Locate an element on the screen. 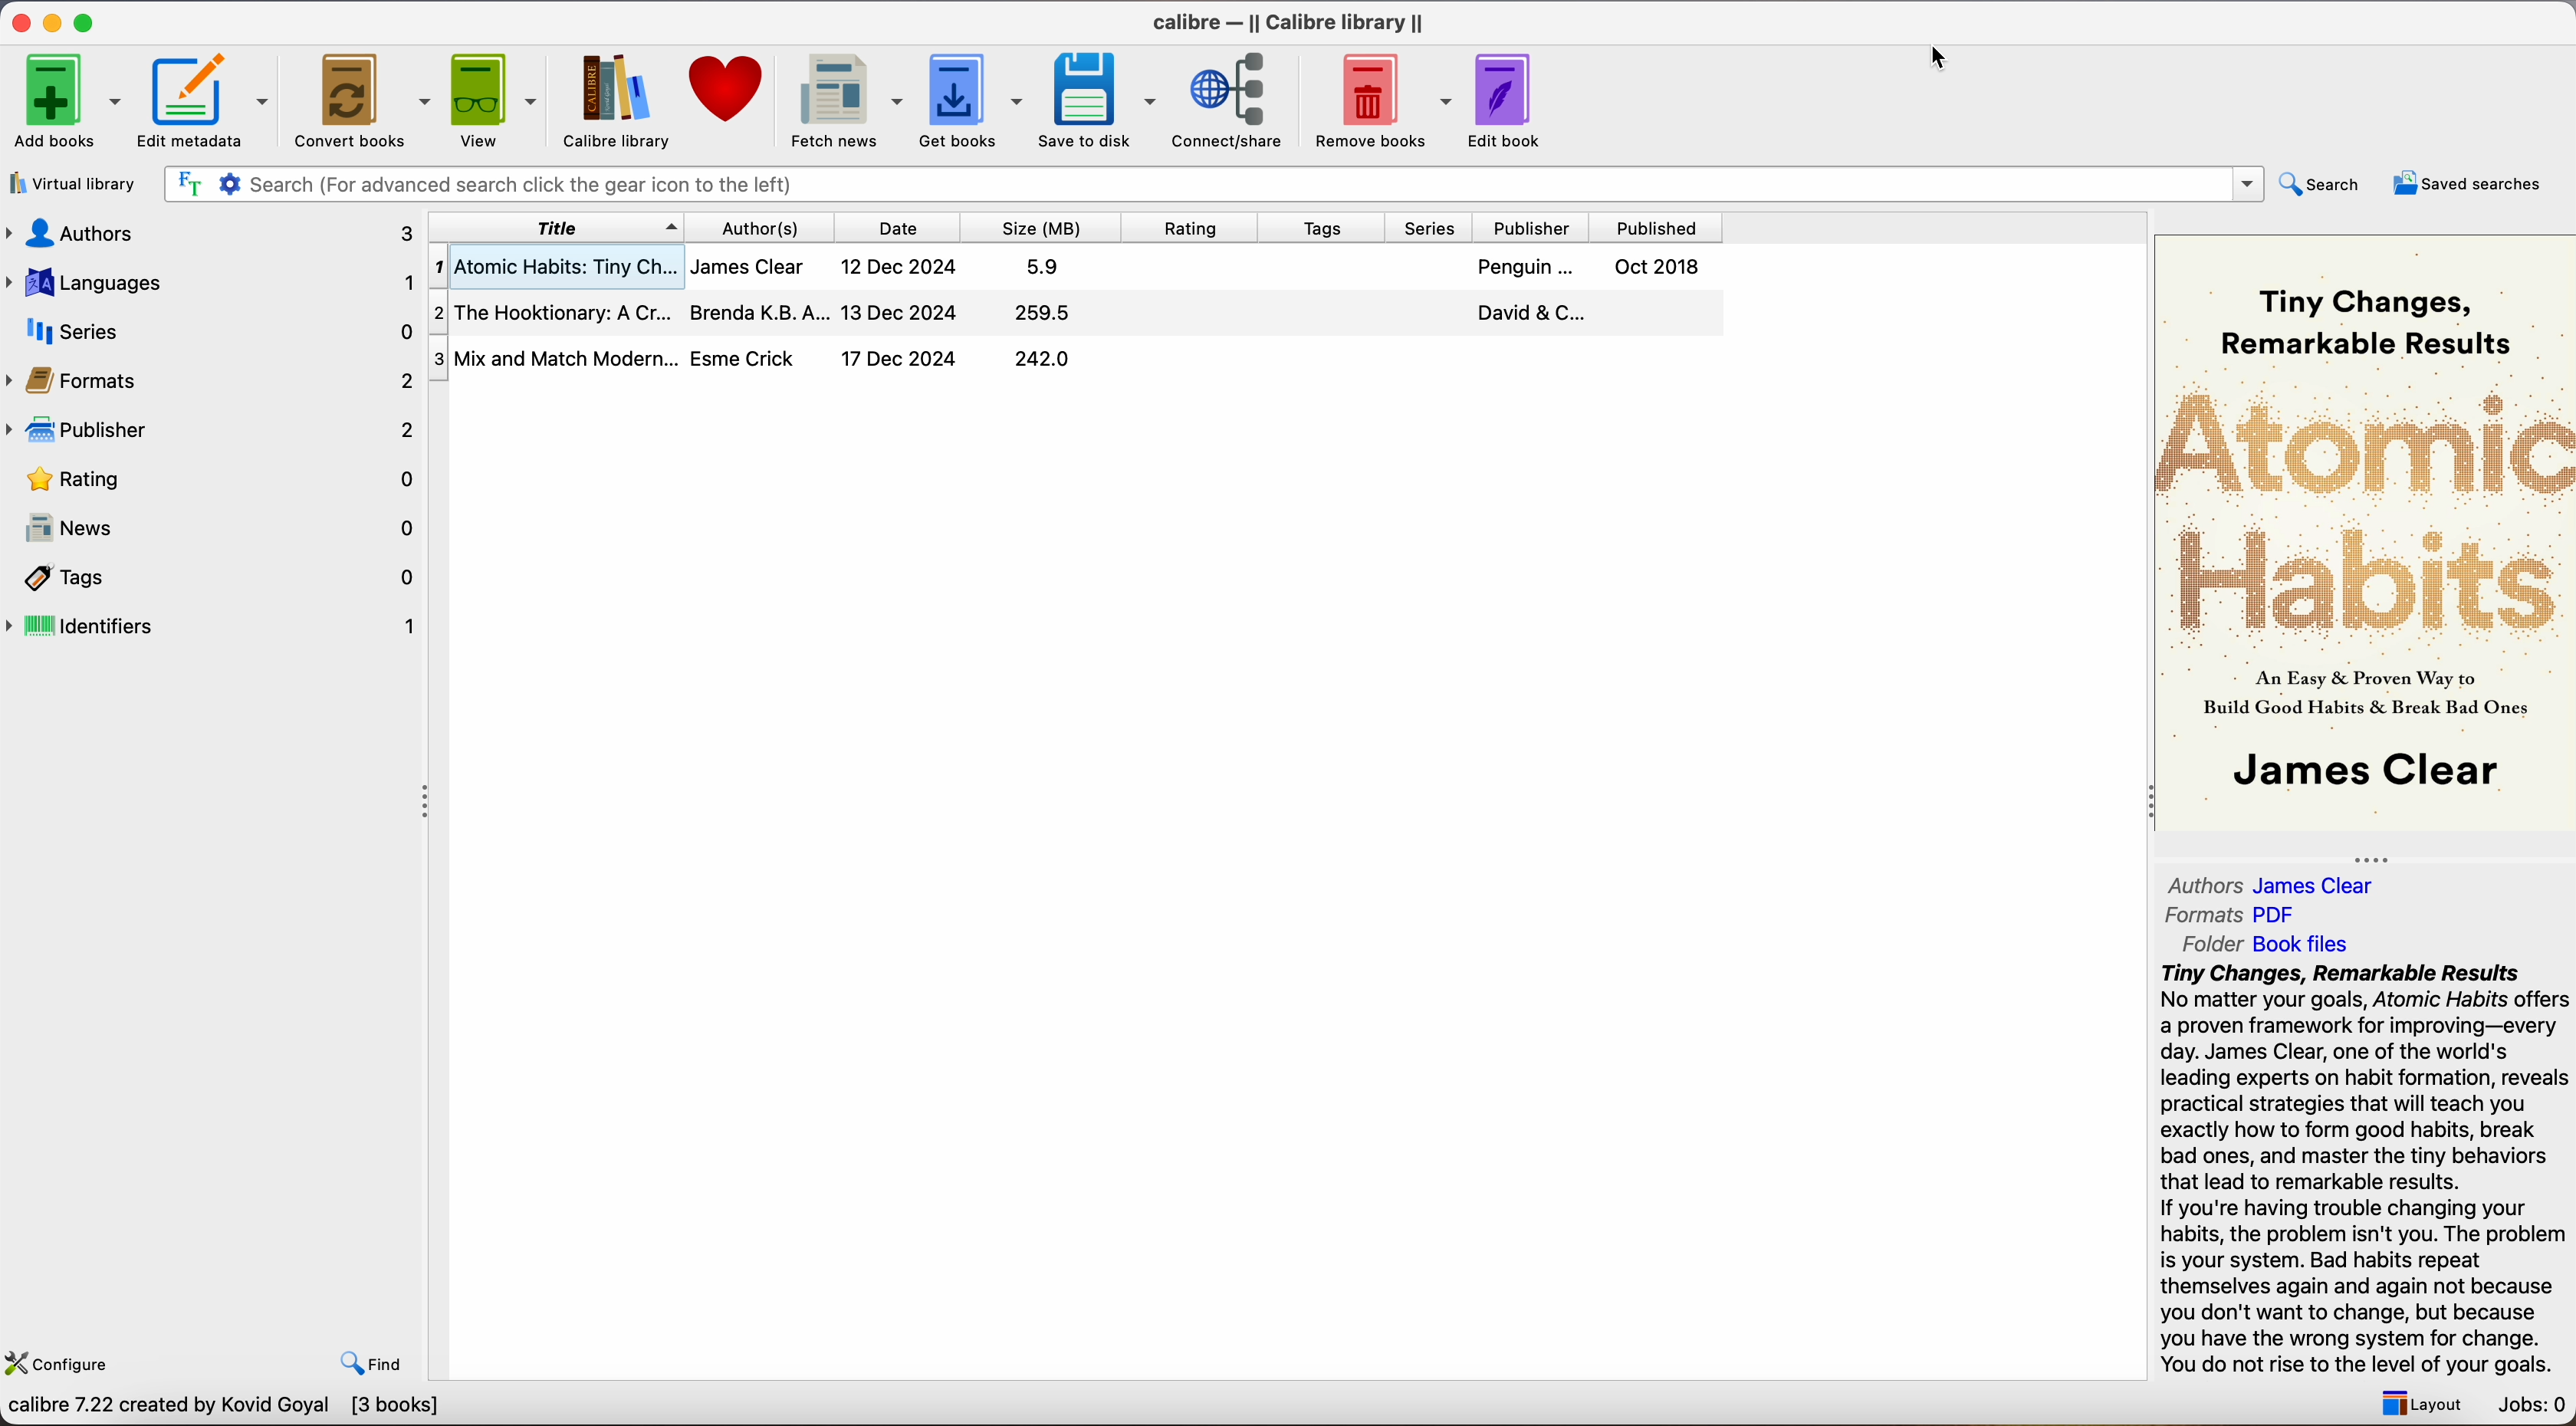 The image size is (2576, 1426). configure is located at coordinates (63, 1359).